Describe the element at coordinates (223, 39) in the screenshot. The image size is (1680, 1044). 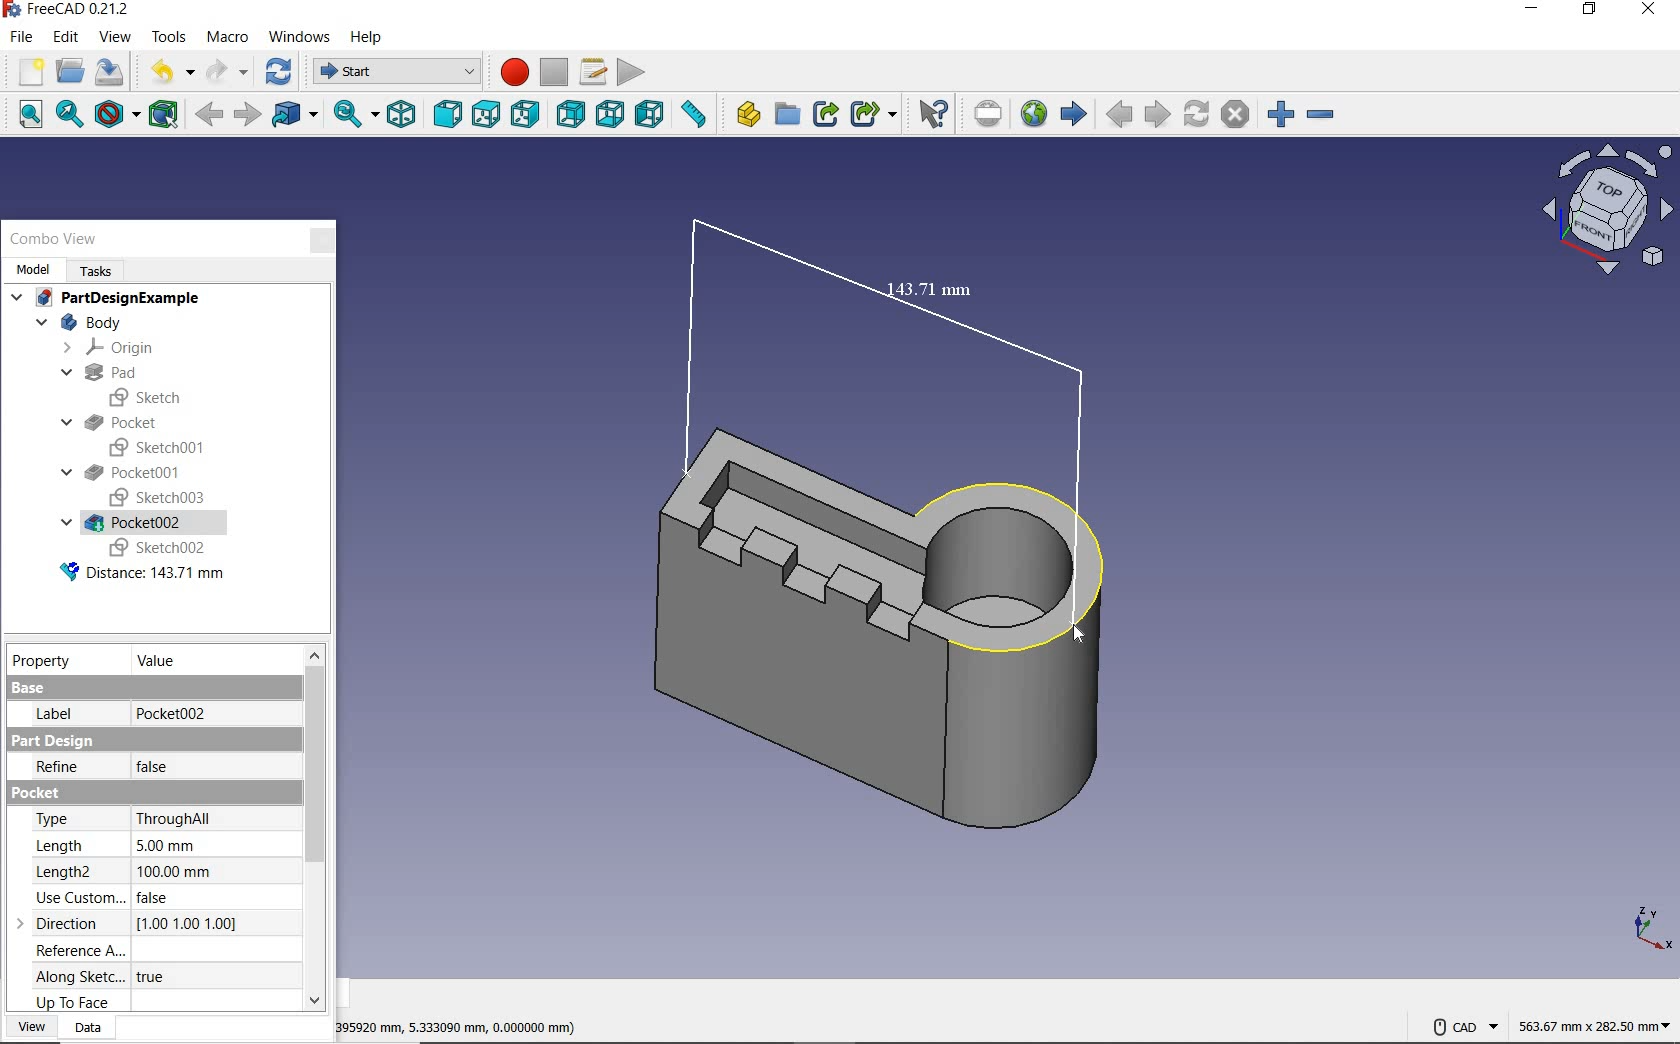
I see `macro` at that location.